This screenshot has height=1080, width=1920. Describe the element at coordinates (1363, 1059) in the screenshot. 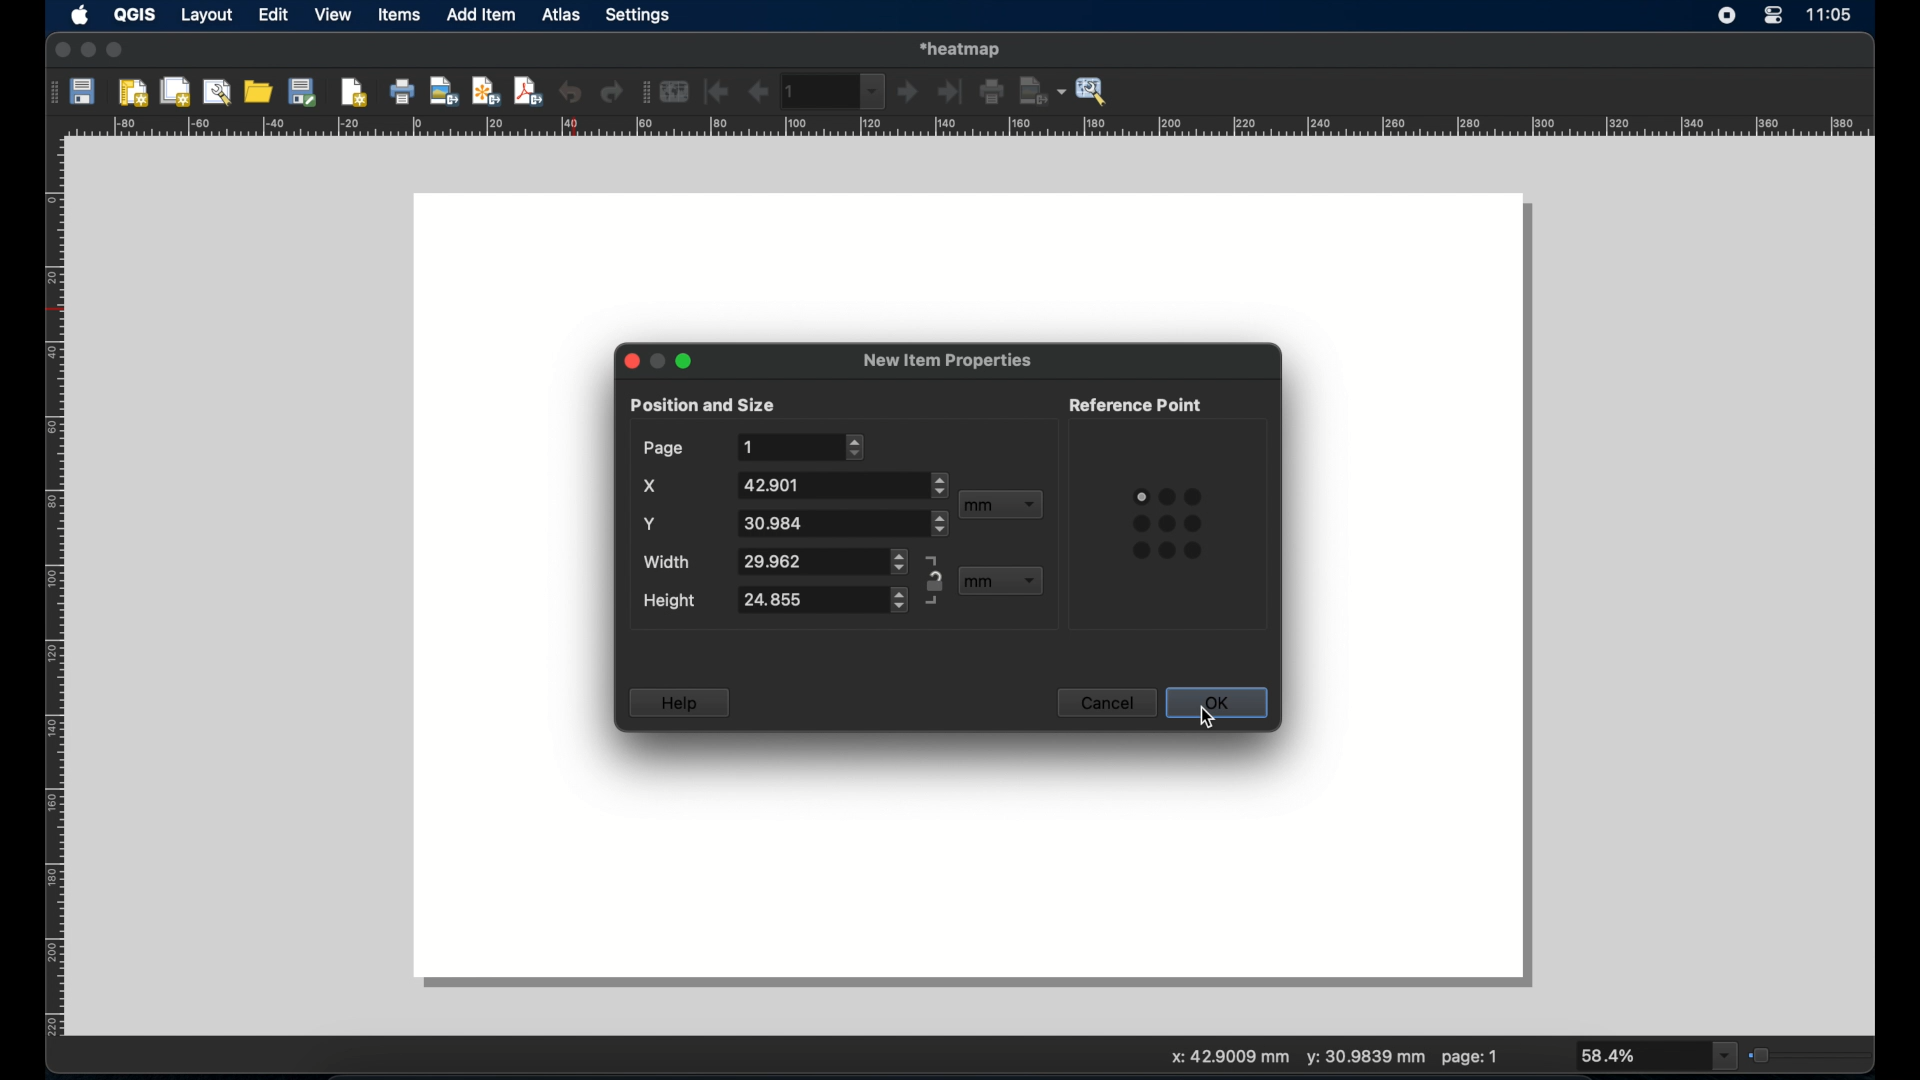

I see `y: mm` at that location.